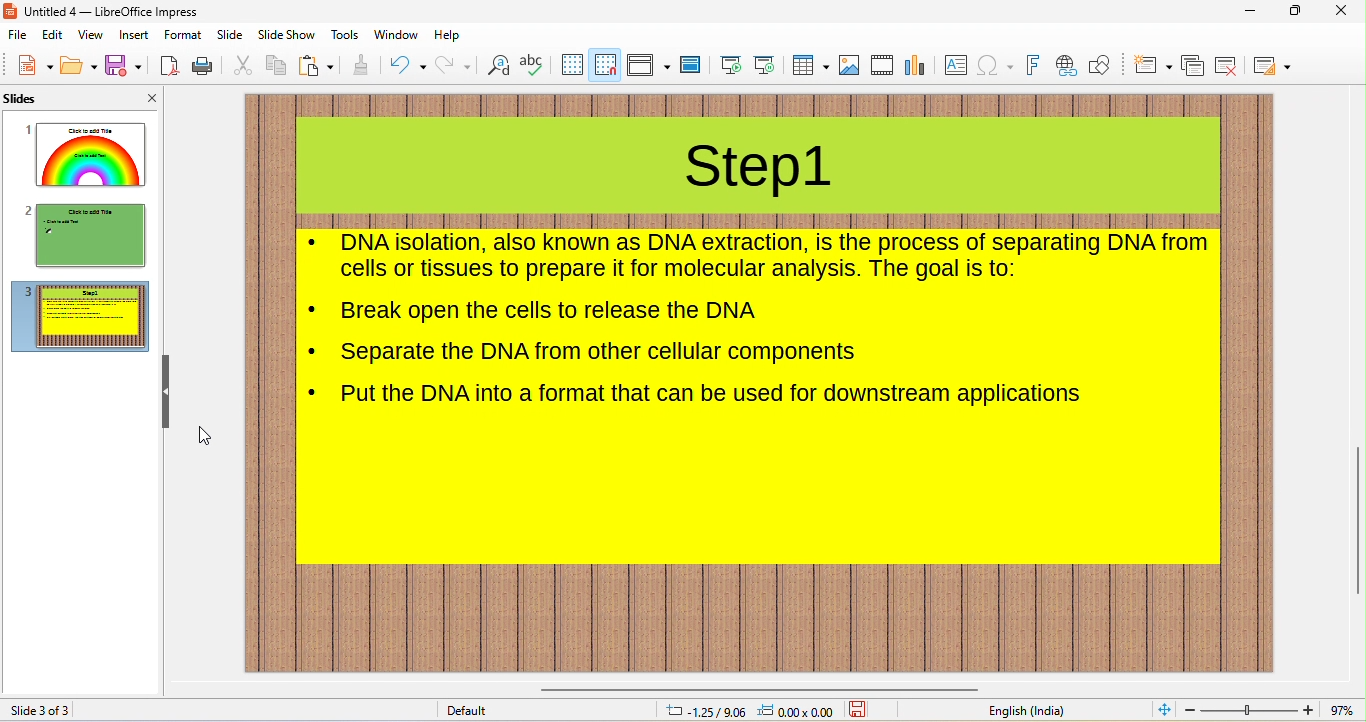 The width and height of the screenshot is (1366, 722). Describe the element at coordinates (314, 242) in the screenshot. I see `Dotted list` at that location.